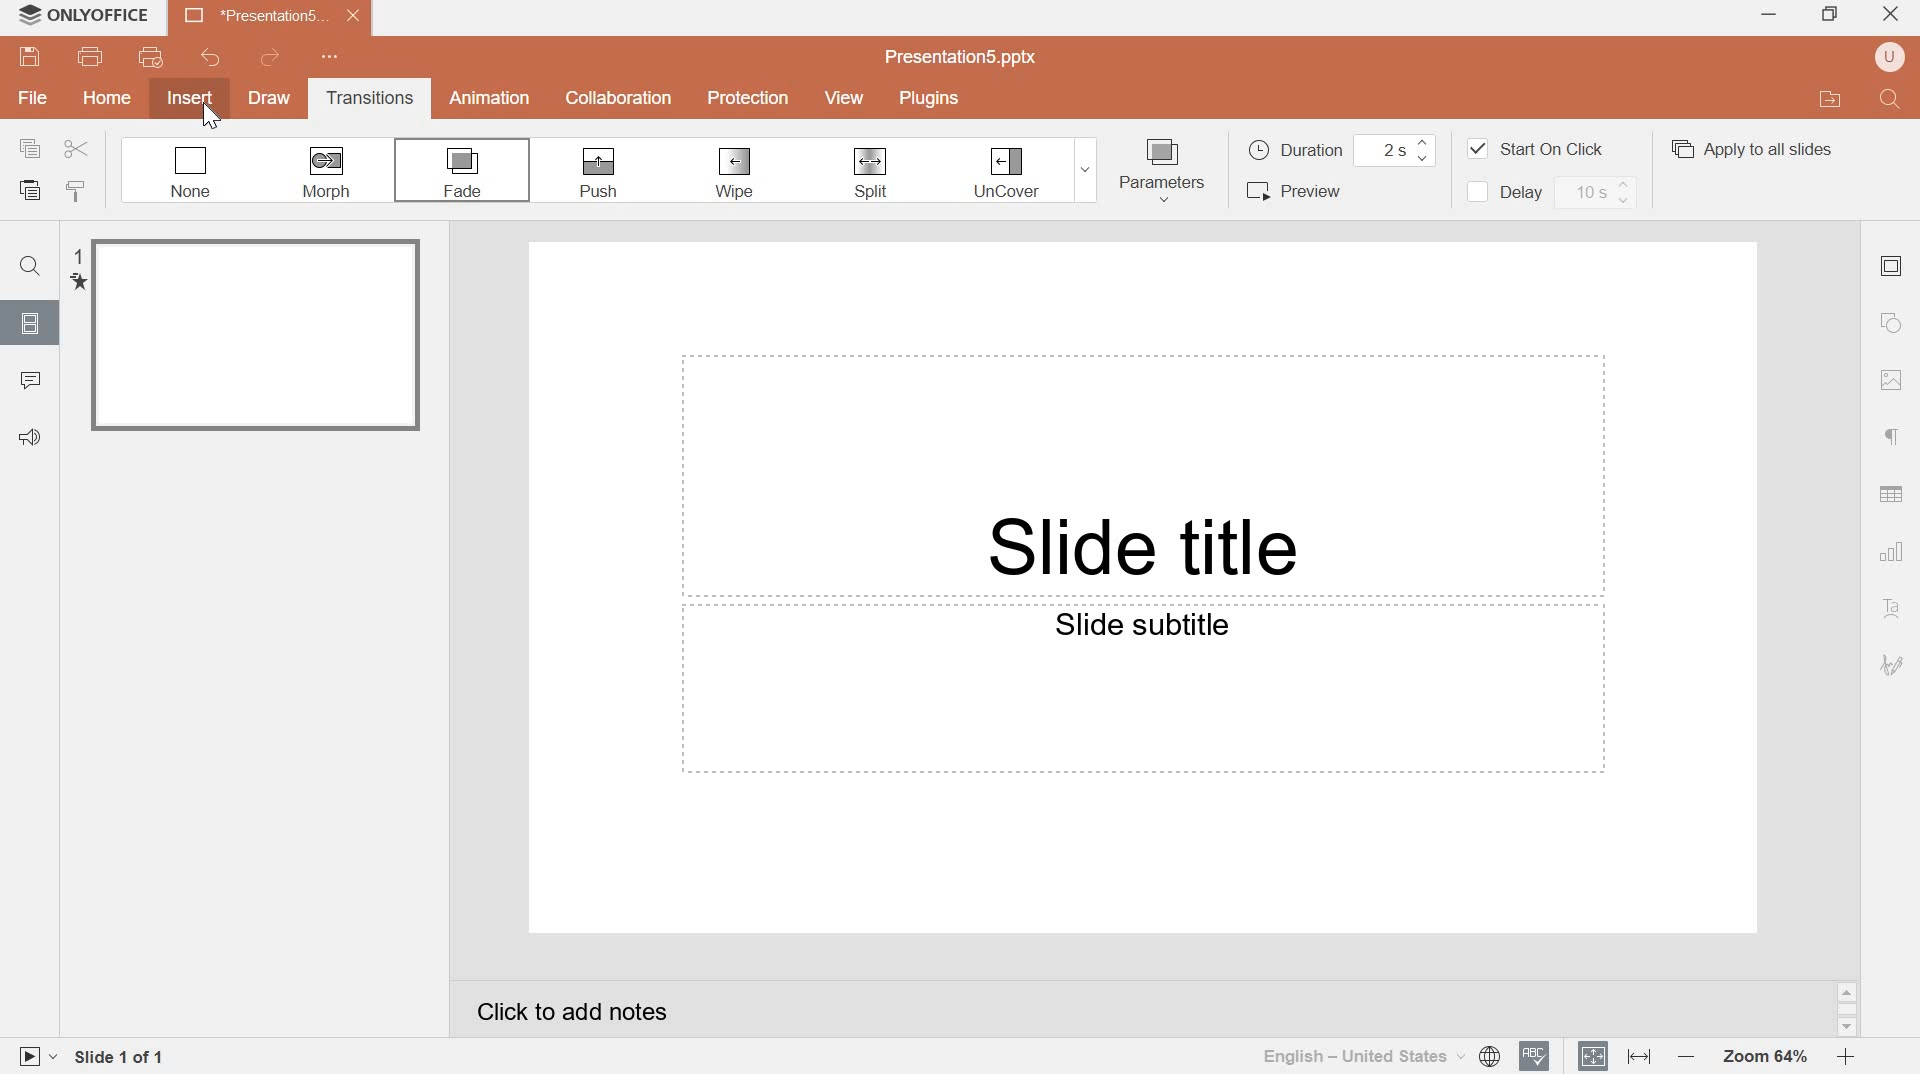 The height and width of the screenshot is (1074, 1920). Describe the element at coordinates (32, 381) in the screenshot. I see `comments` at that location.